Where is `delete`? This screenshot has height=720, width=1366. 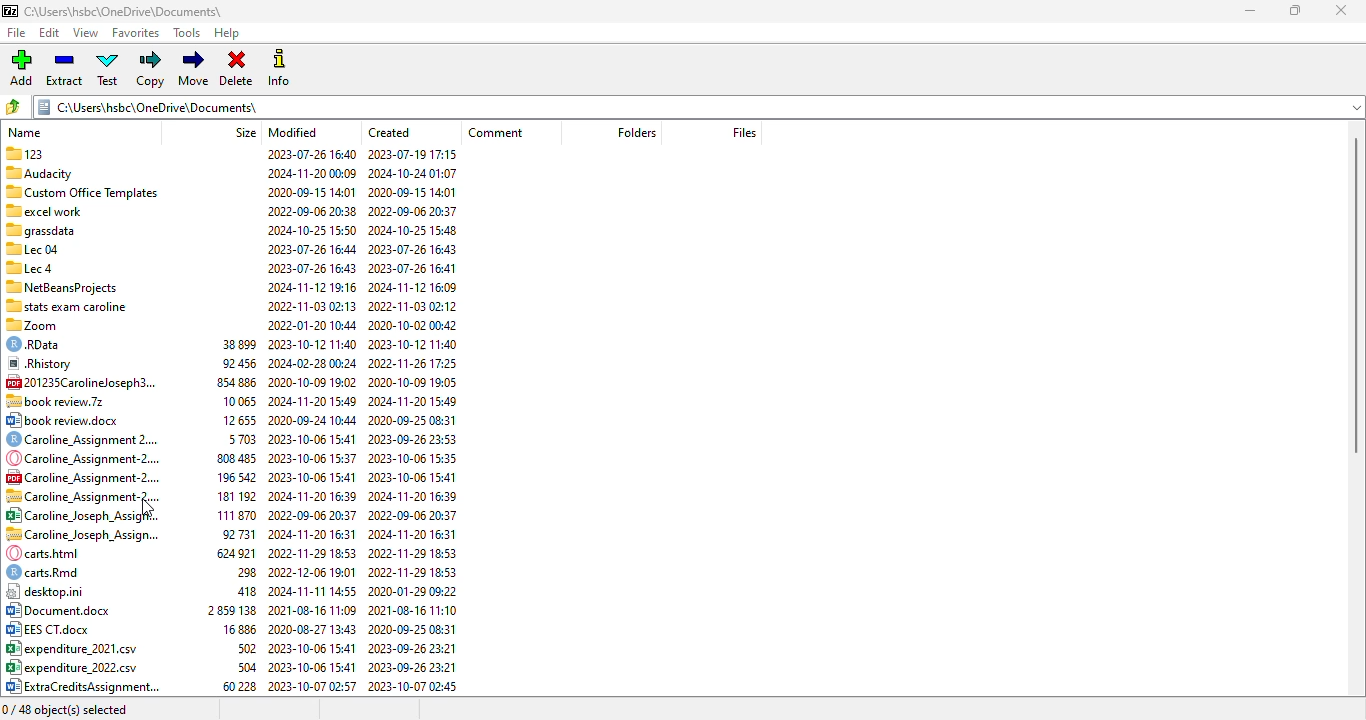
delete is located at coordinates (237, 68).